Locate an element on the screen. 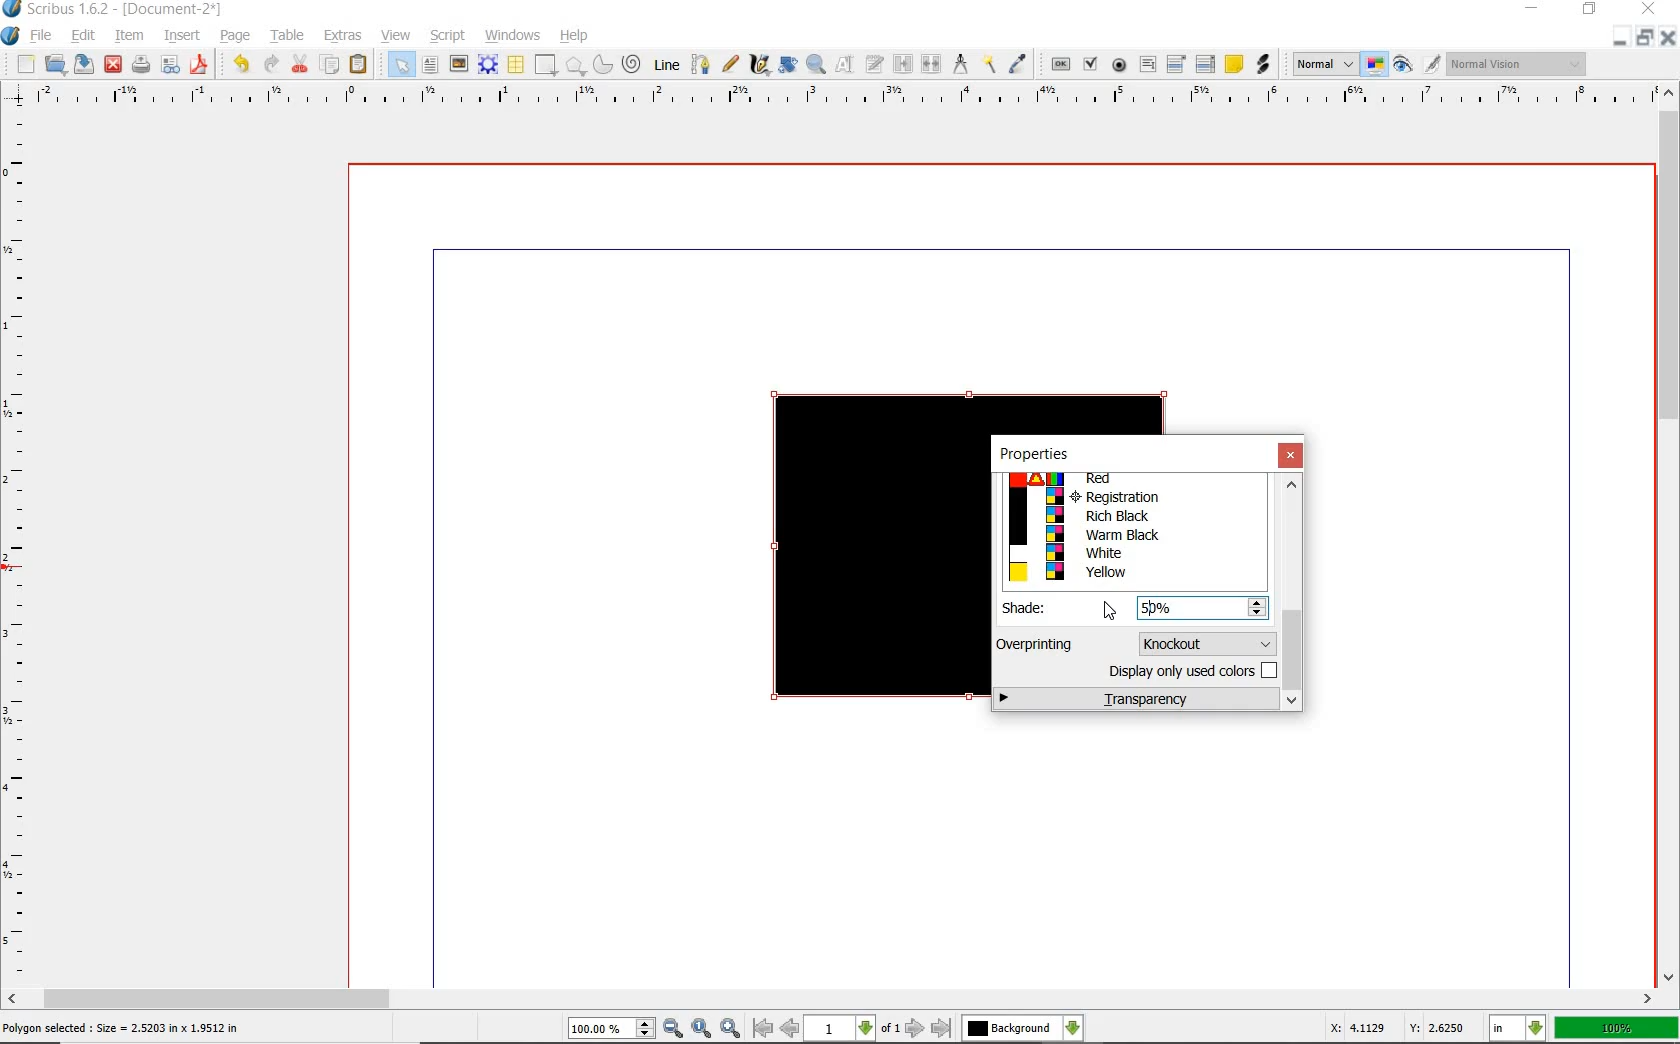 The image size is (1680, 1044). edit text with story editor is located at coordinates (874, 66).